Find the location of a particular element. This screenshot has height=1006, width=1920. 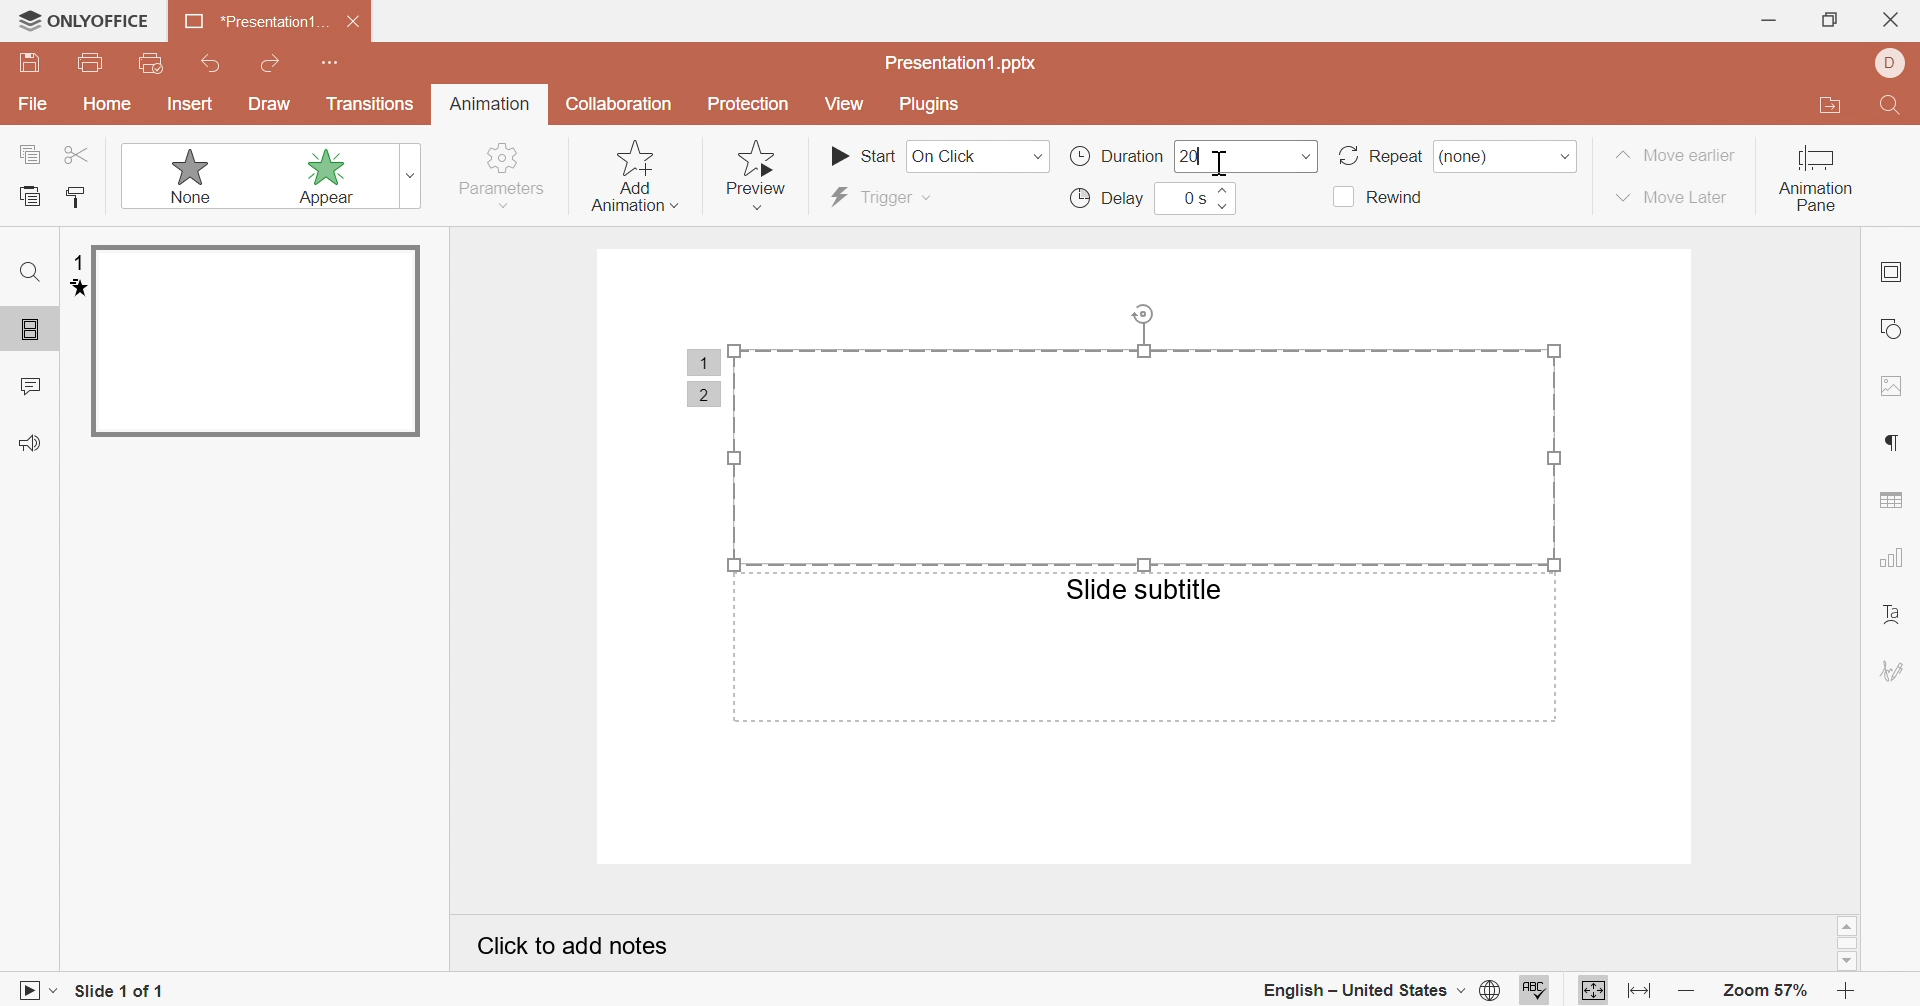

collaboration is located at coordinates (621, 105).